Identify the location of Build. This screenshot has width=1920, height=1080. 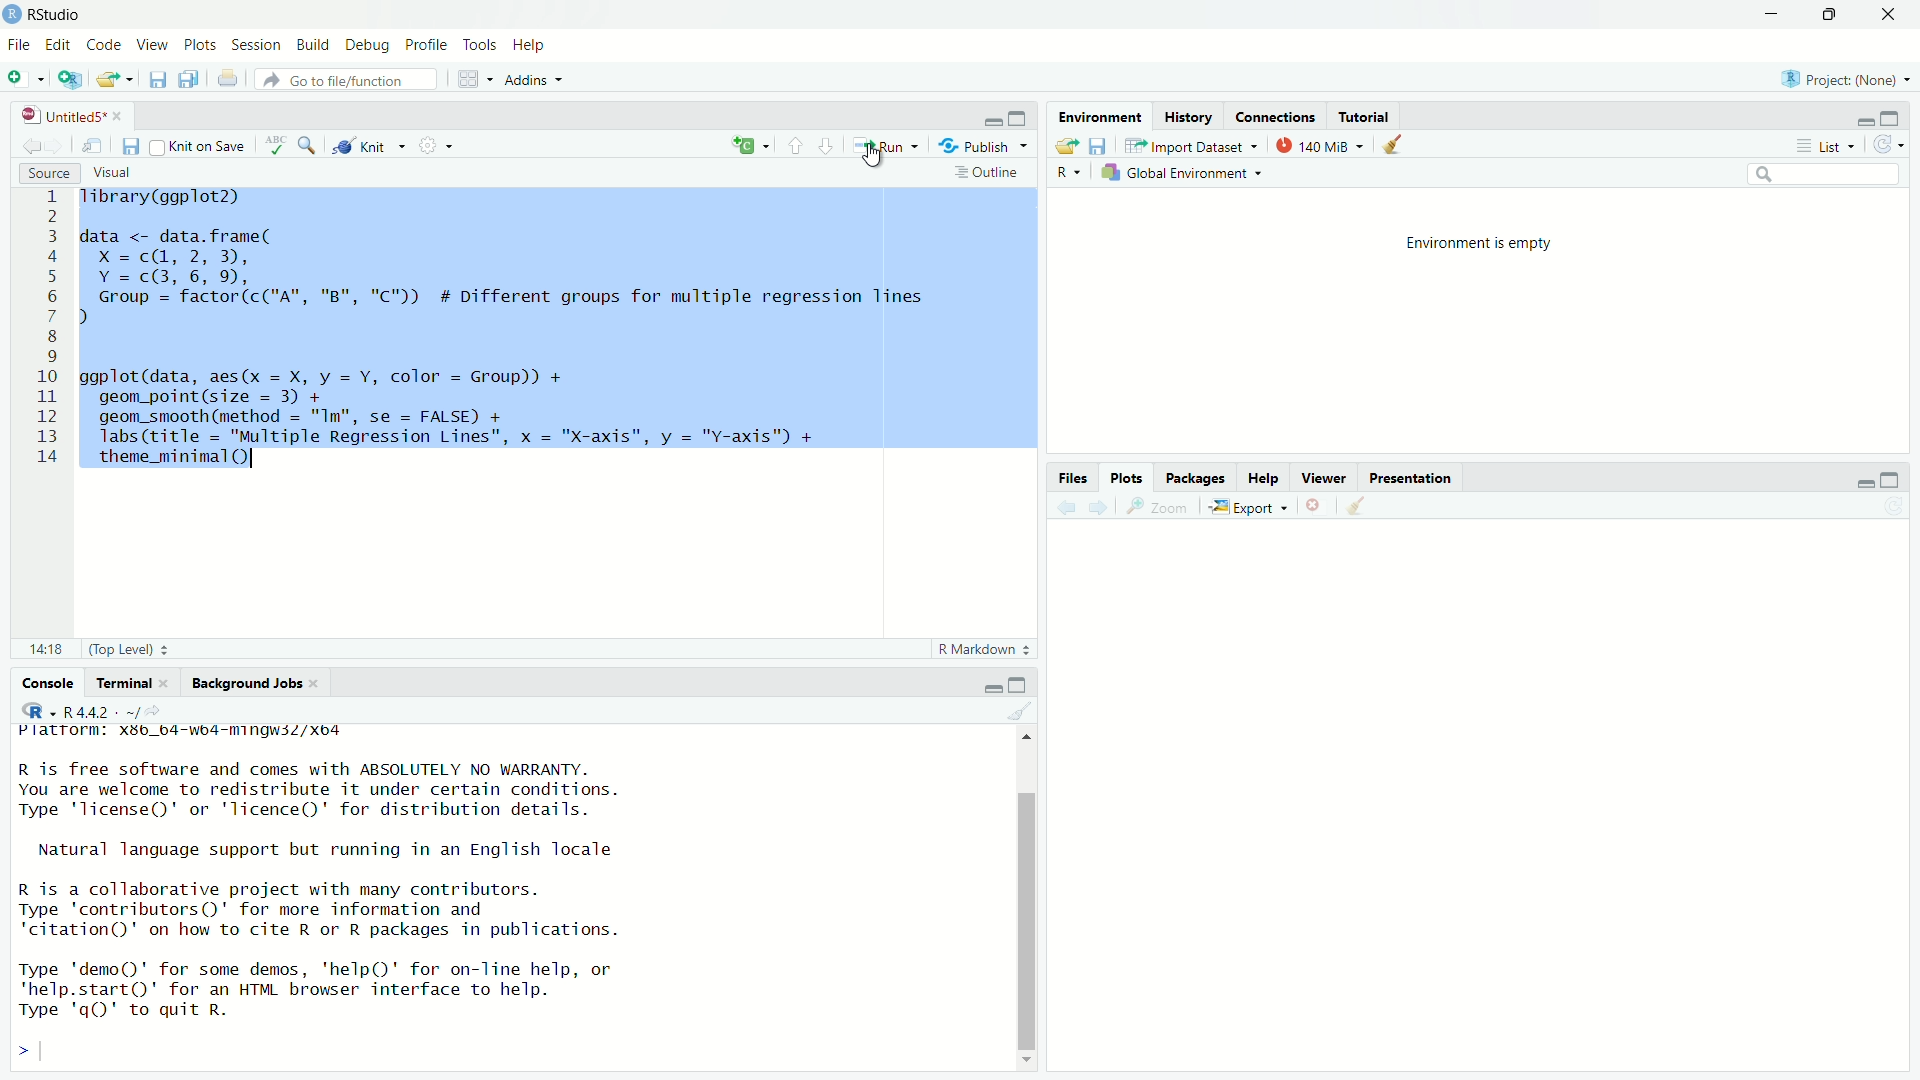
(312, 45).